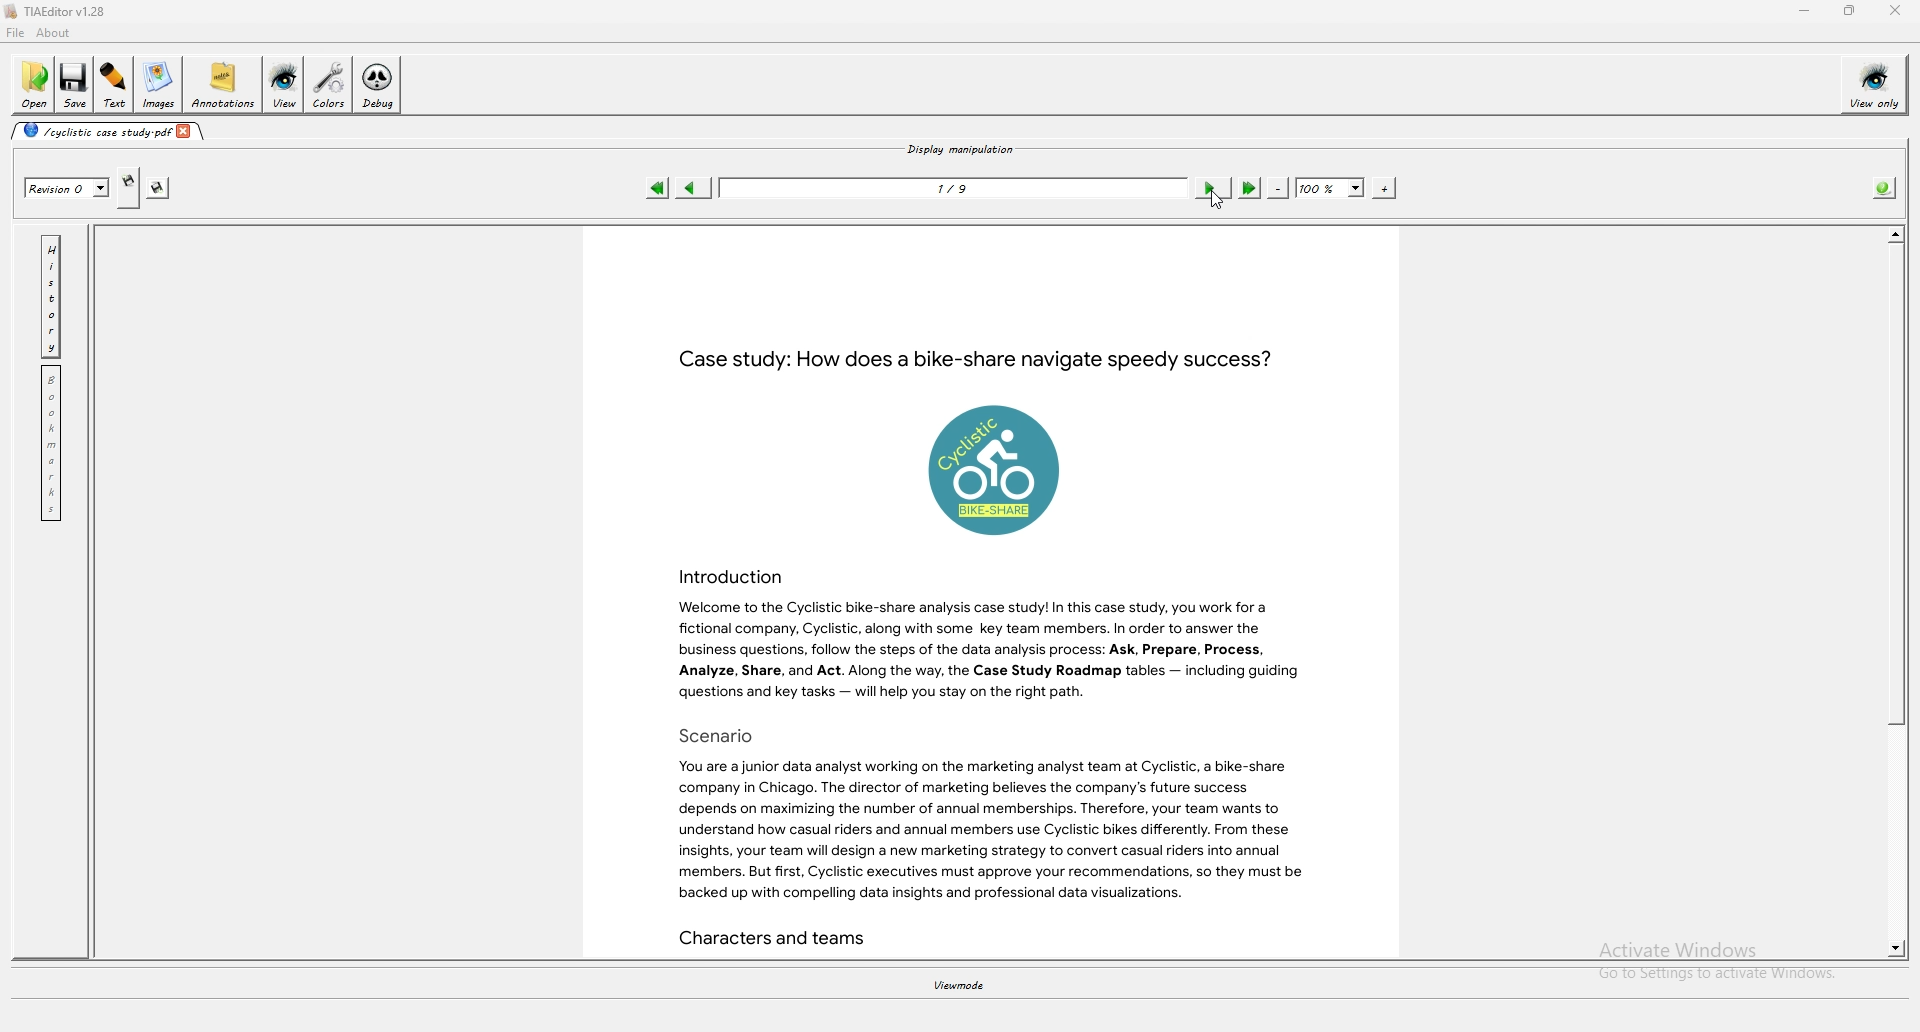 This screenshot has height=1032, width=1920. What do you see at coordinates (1277, 187) in the screenshot?
I see `zoom out` at bounding box center [1277, 187].